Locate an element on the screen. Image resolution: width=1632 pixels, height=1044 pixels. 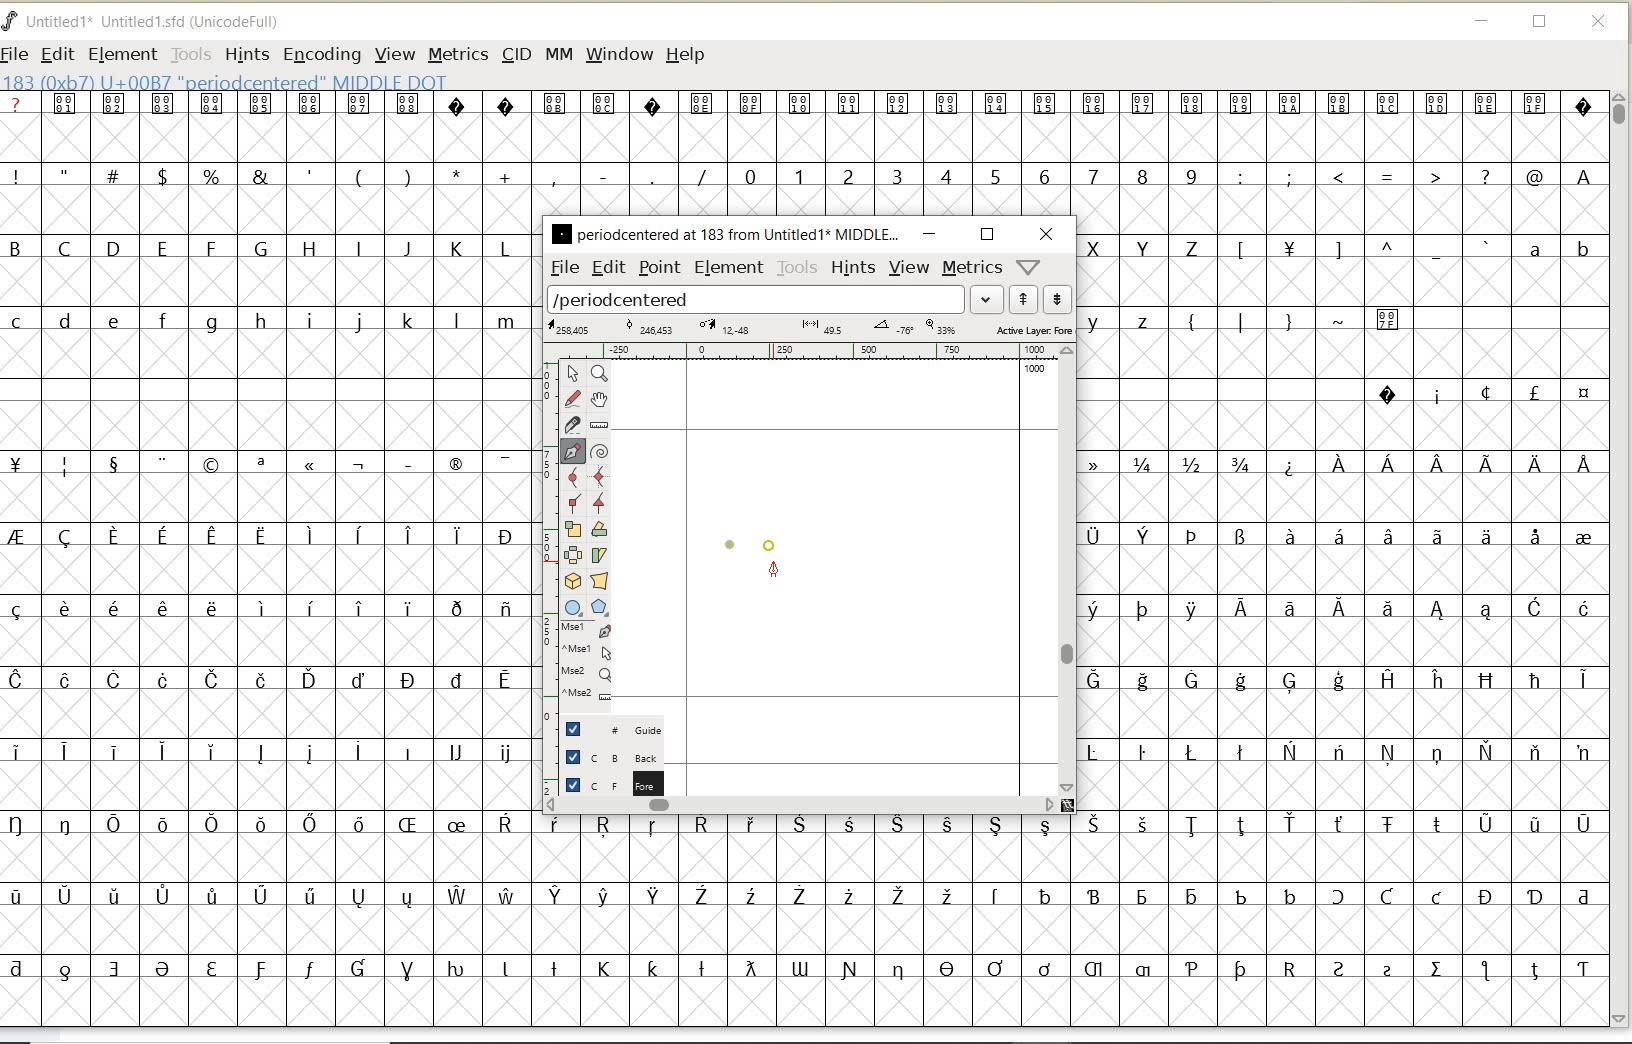
tools is located at coordinates (797, 268).